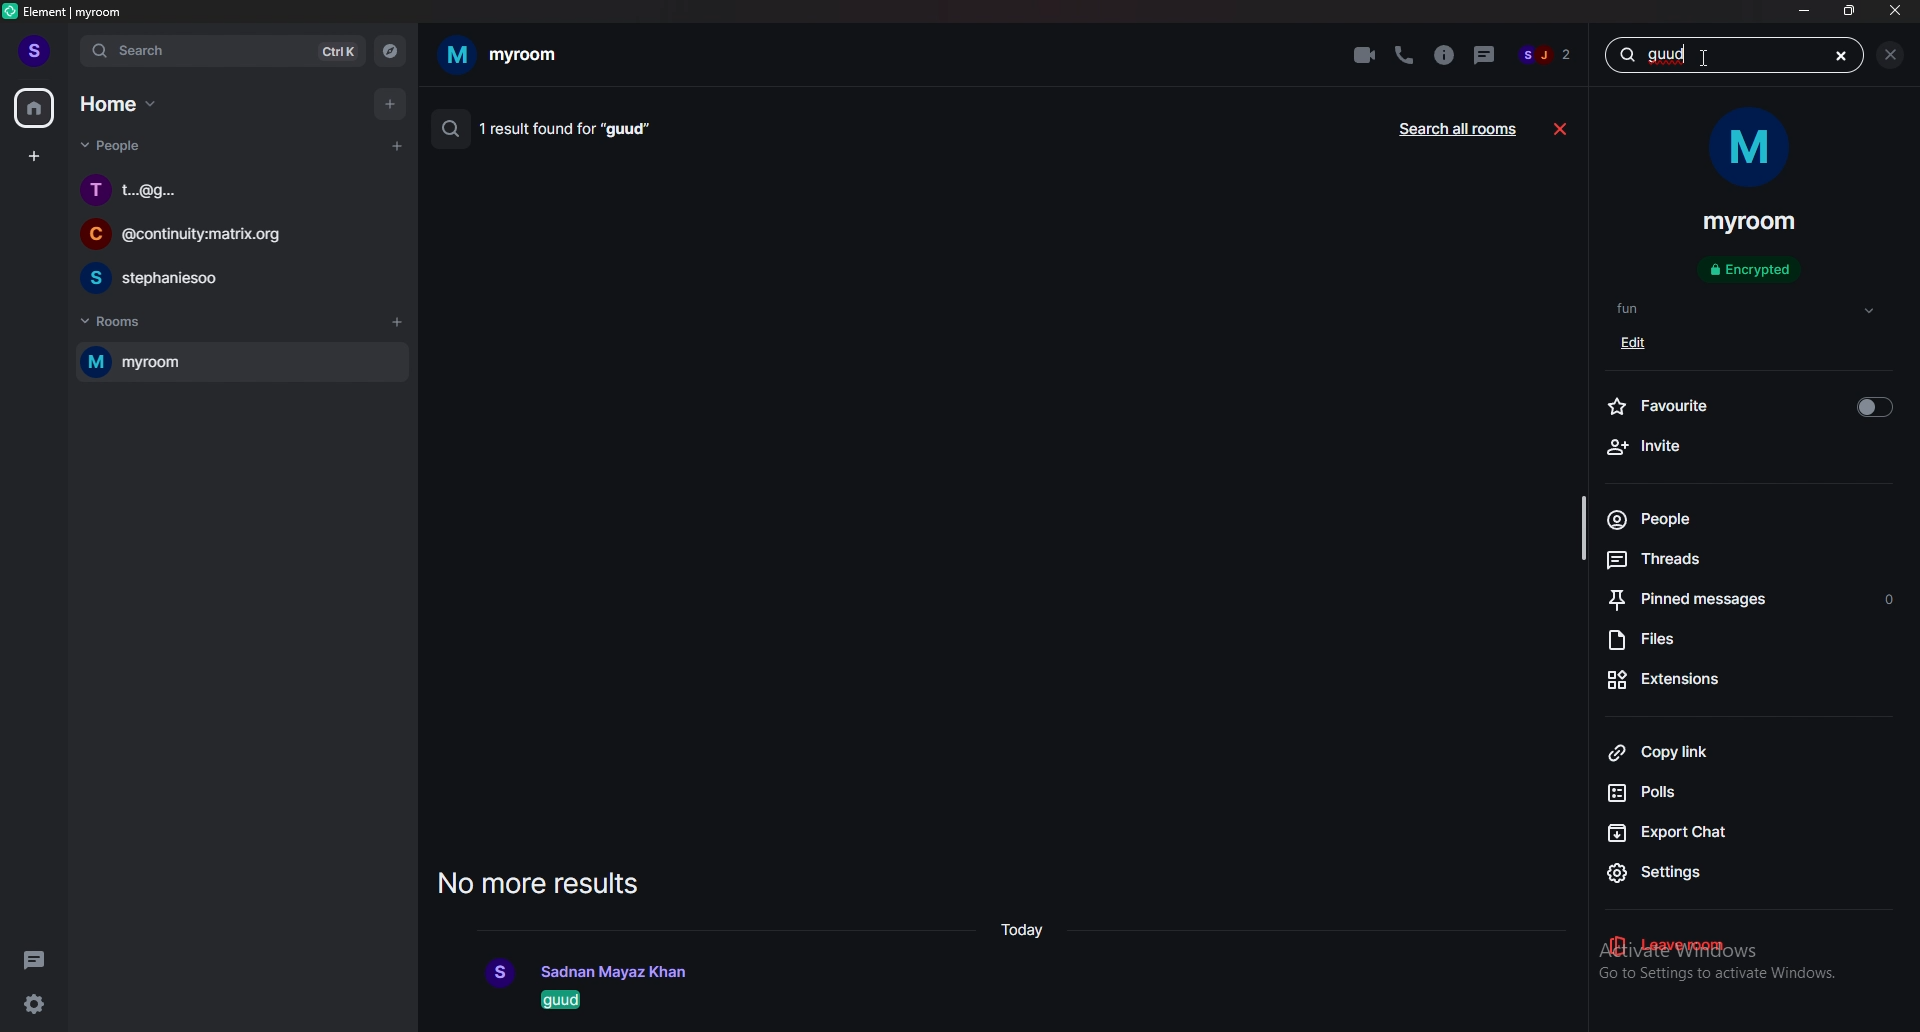 Image resolution: width=1920 pixels, height=1032 pixels. I want to click on room name, so click(505, 54).